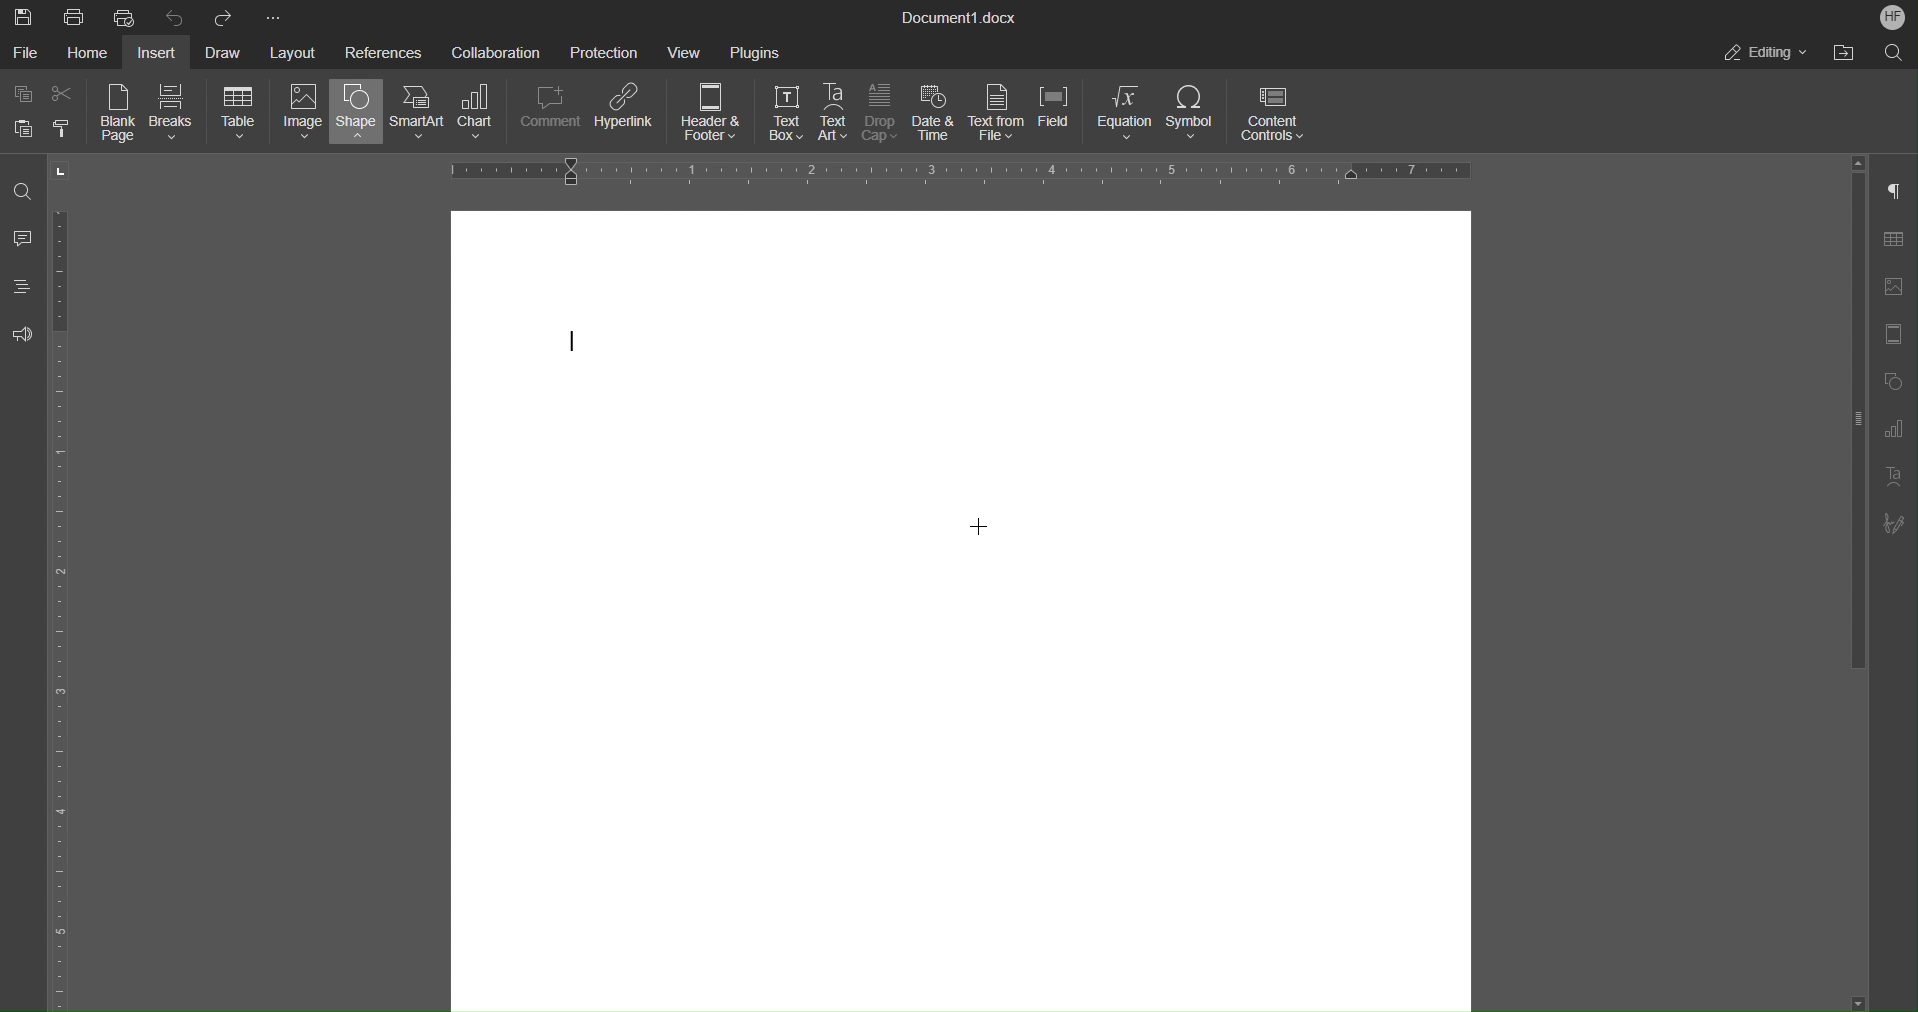 This screenshot has height=1012, width=1918. I want to click on Document1.docx, so click(961, 19).